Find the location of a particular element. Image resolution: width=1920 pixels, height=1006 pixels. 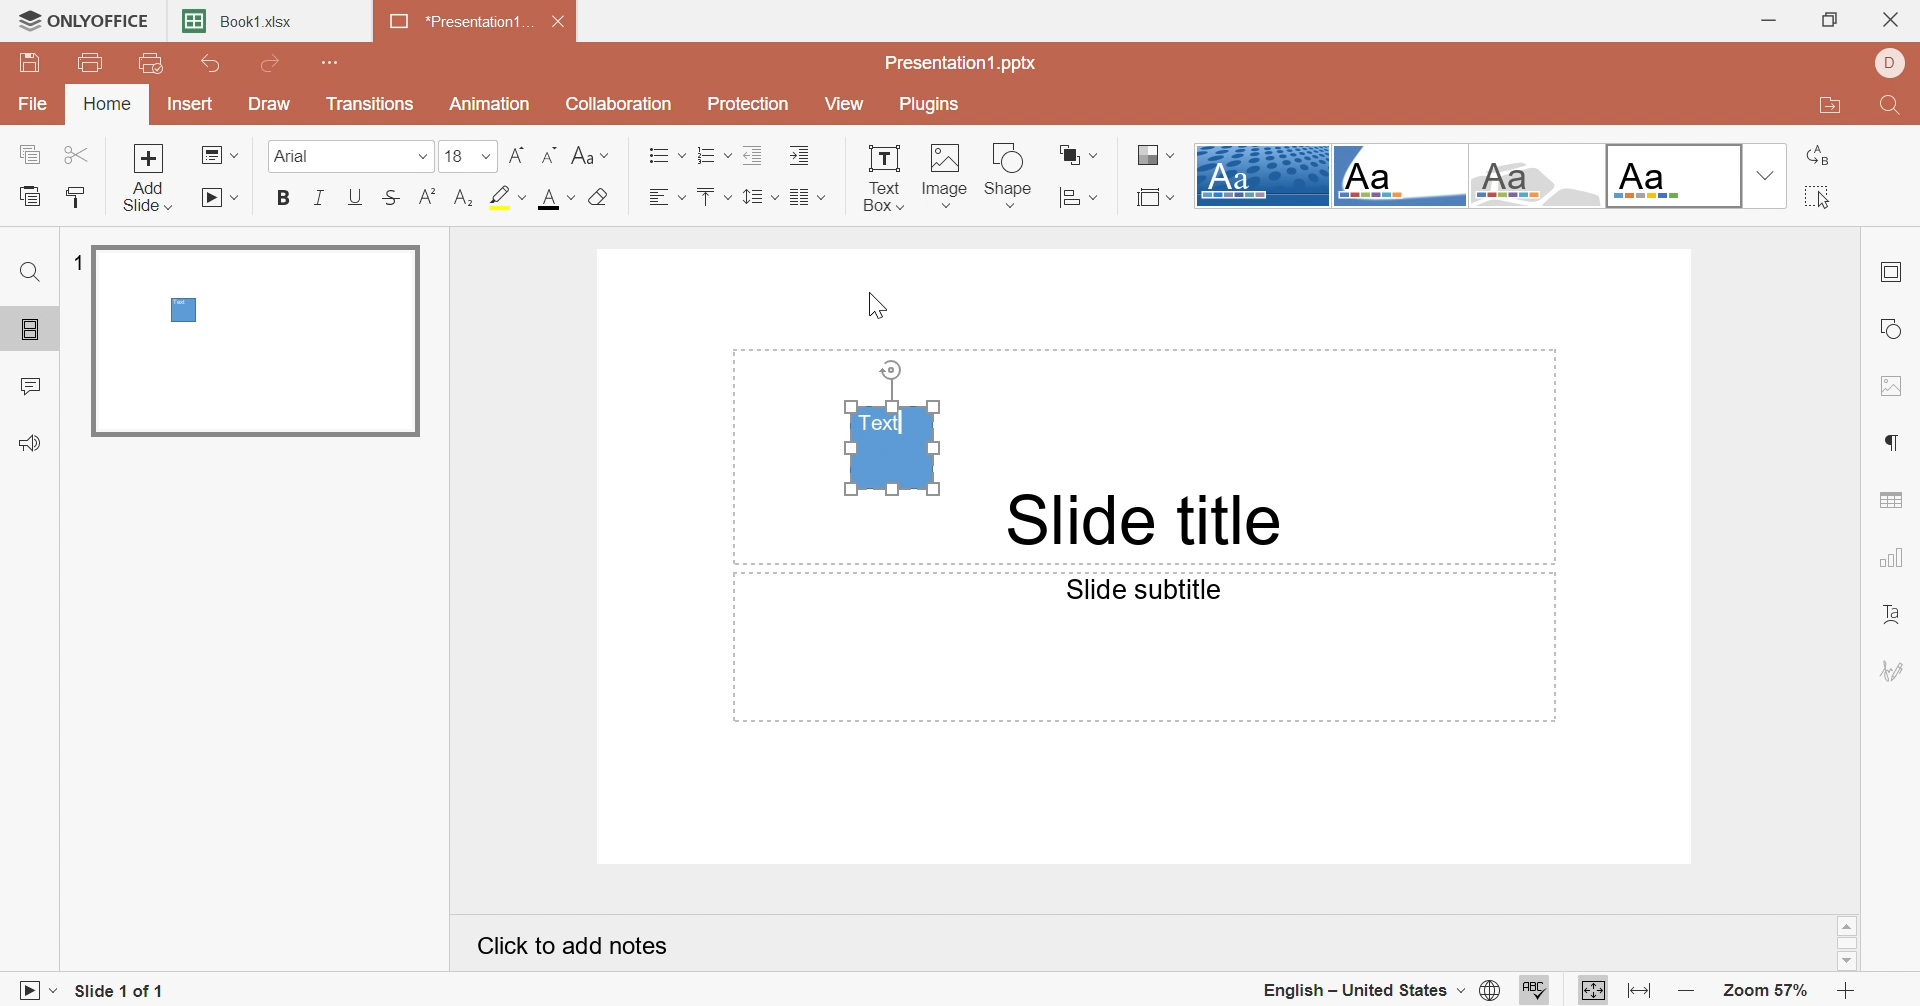

Plugins is located at coordinates (932, 105).